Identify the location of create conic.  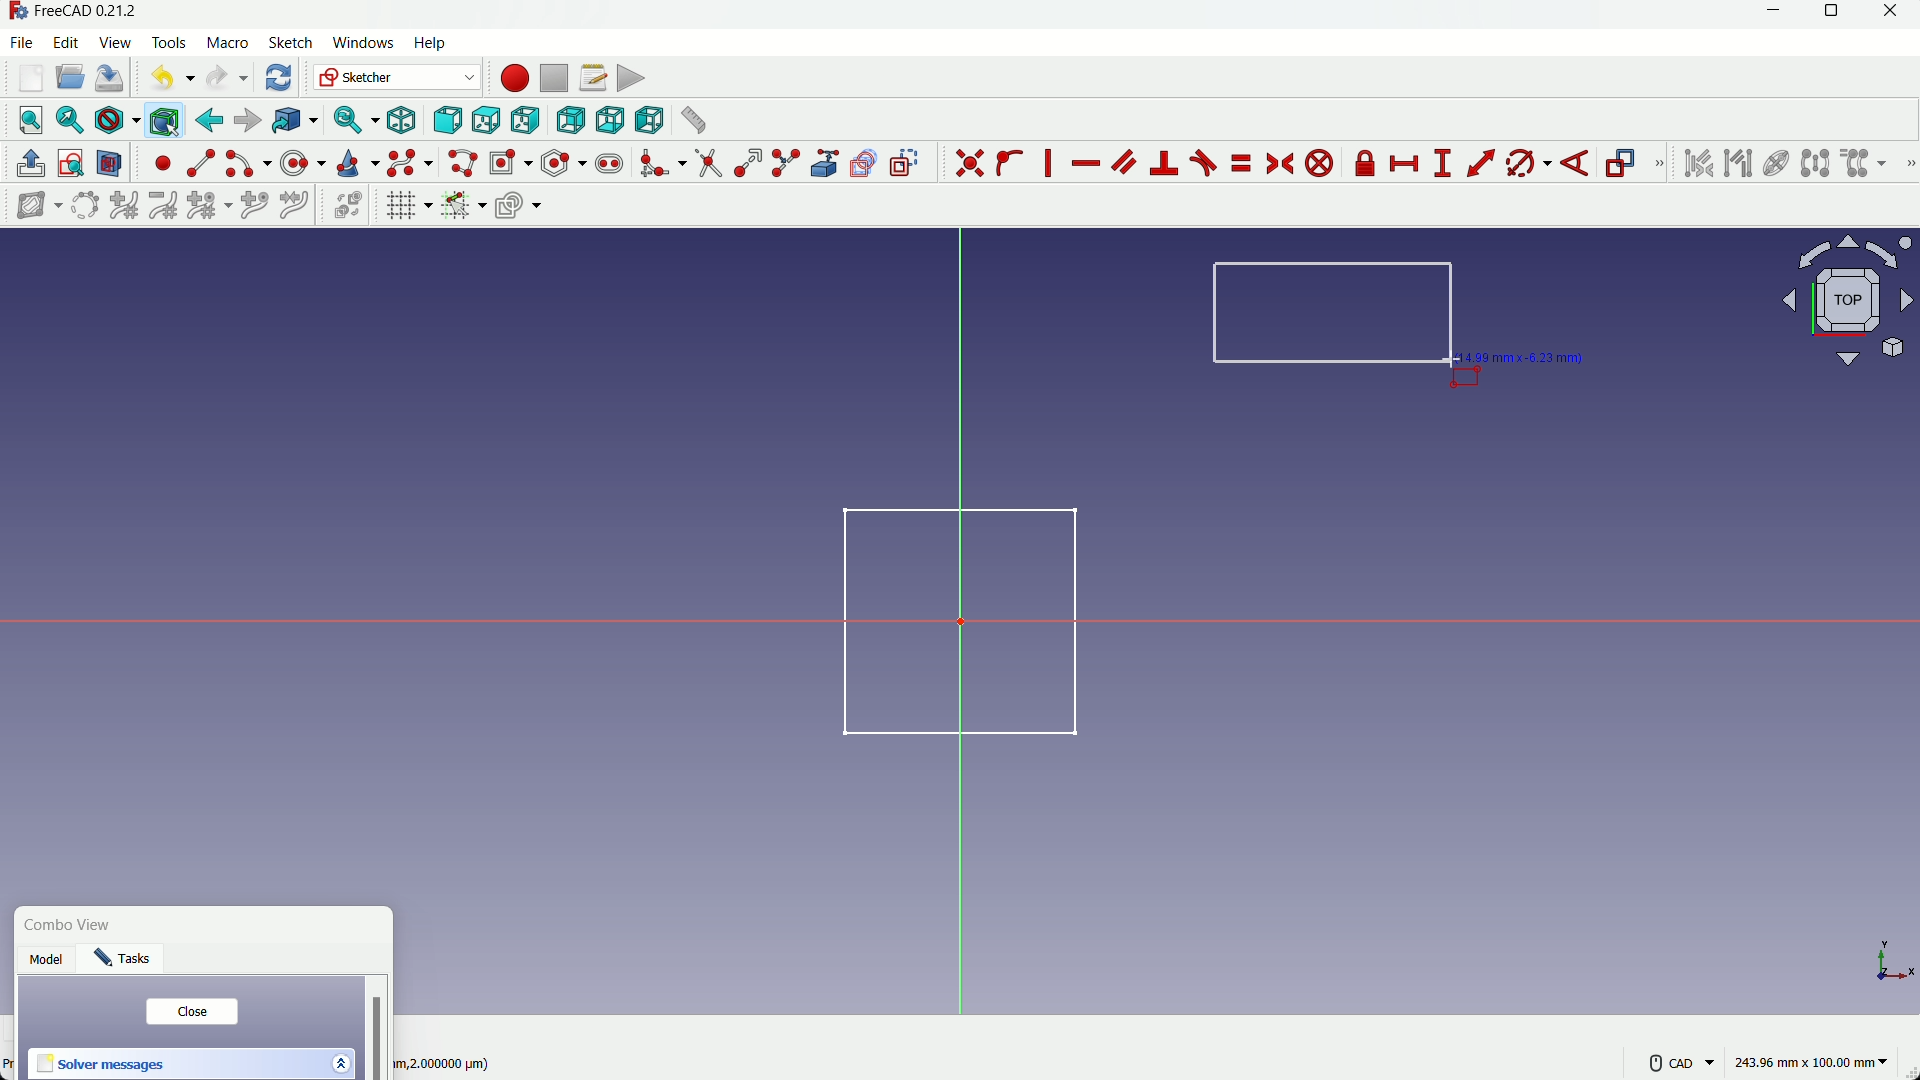
(356, 162).